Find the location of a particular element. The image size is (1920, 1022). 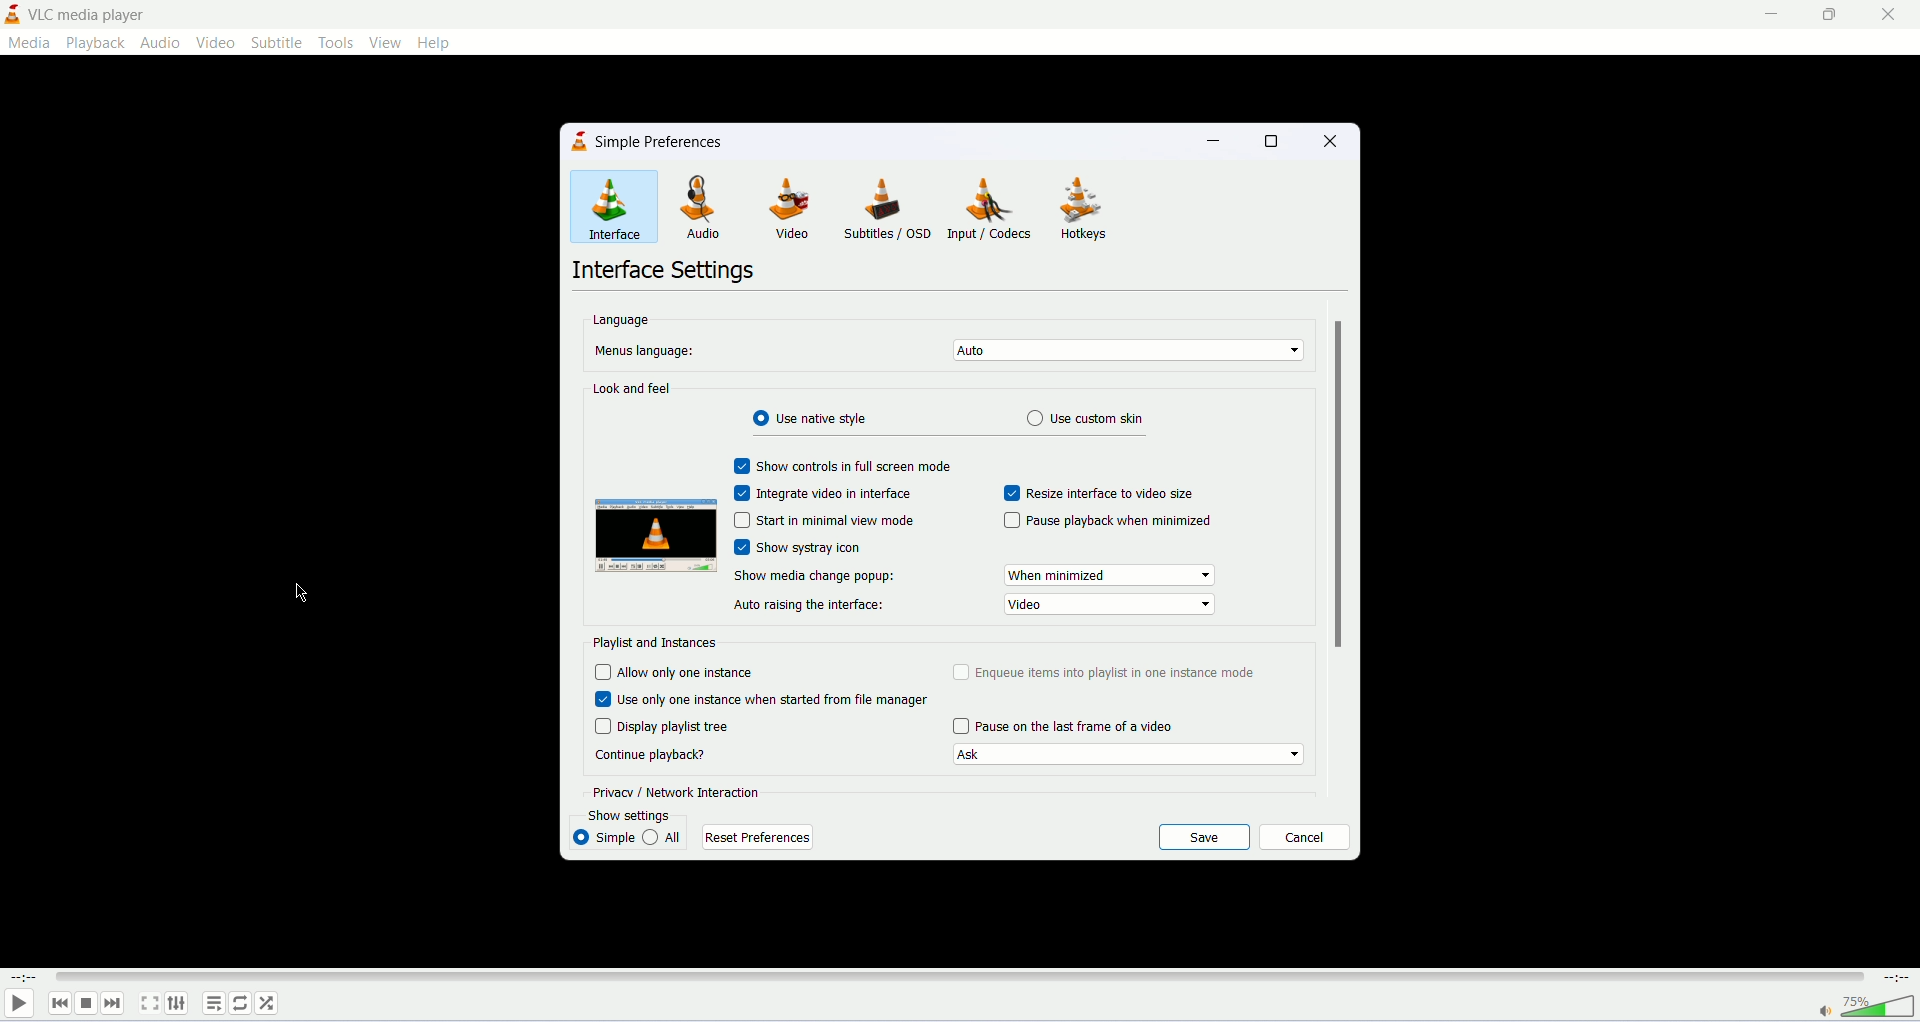

Auto raising the interface is located at coordinates (815, 606).